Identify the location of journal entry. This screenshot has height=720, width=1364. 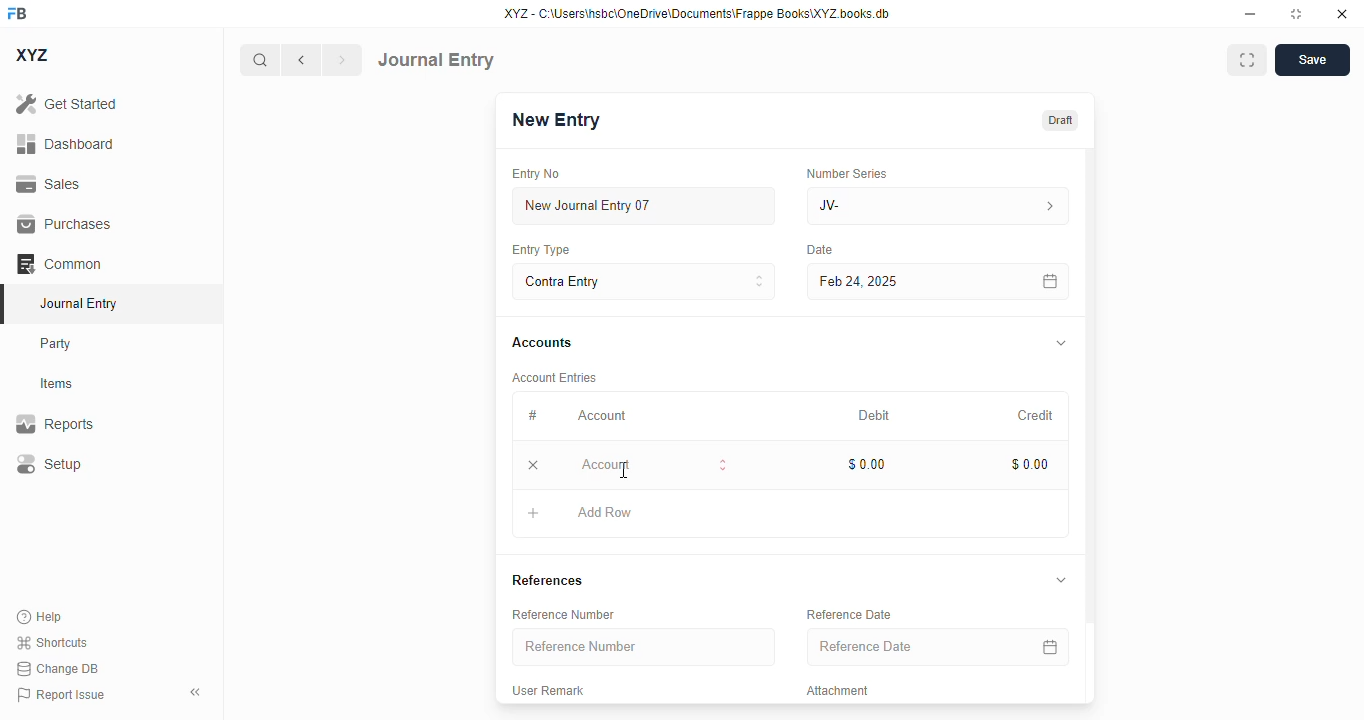
(436, 60).